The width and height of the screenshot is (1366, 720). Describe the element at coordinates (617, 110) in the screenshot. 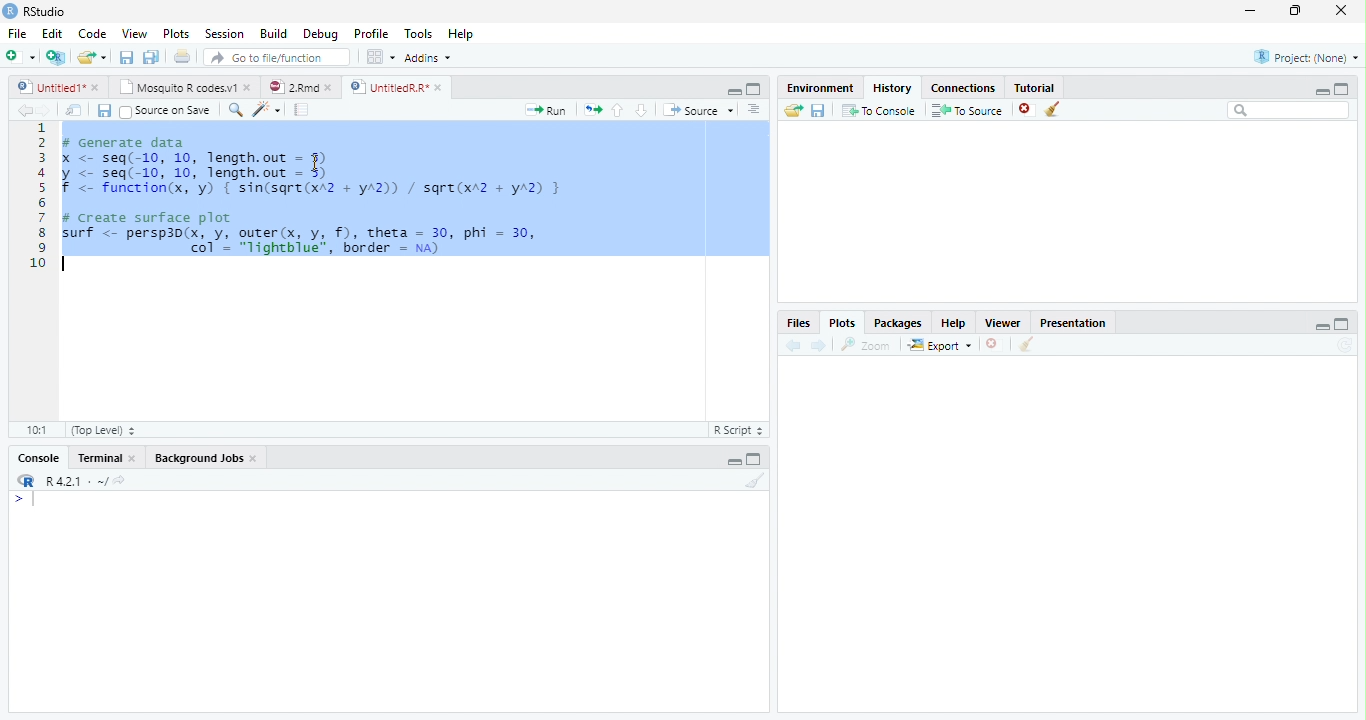

I see `Go to previous section/chunk` at that location.